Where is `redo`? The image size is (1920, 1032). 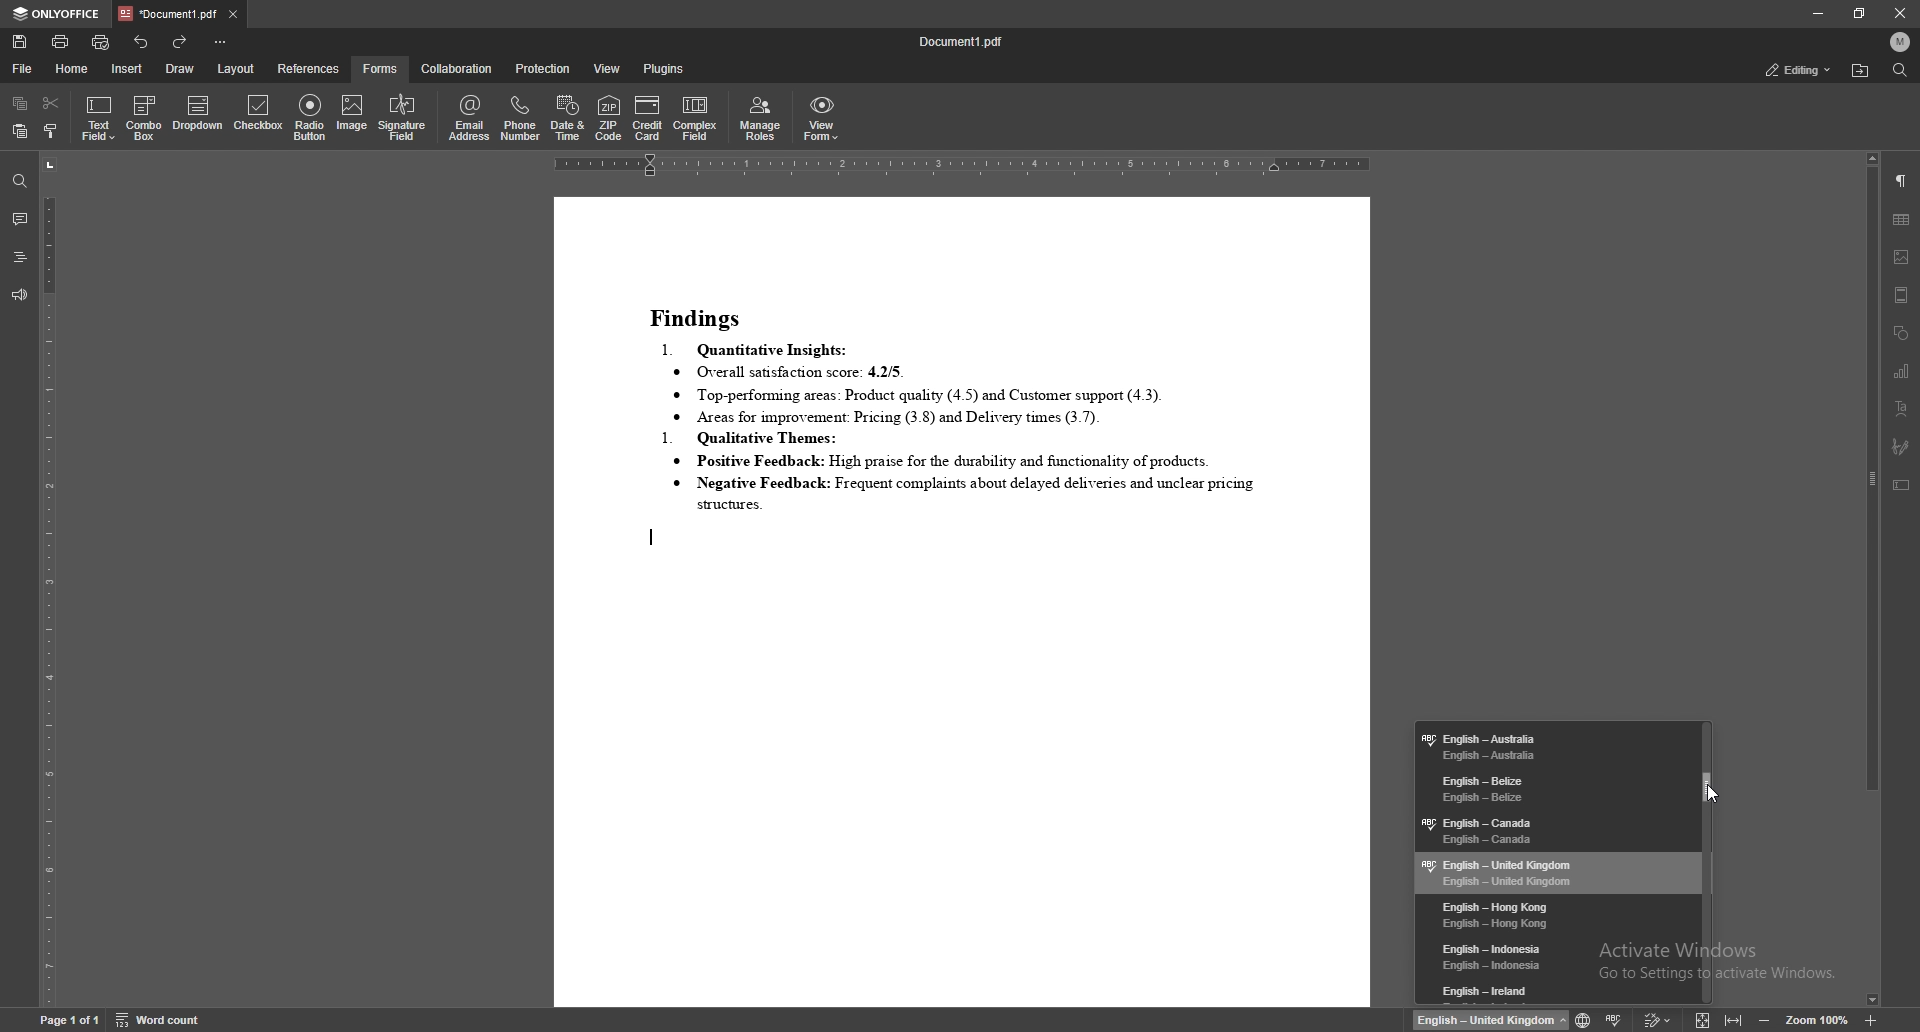
redo is located at coordinates (183, 41).